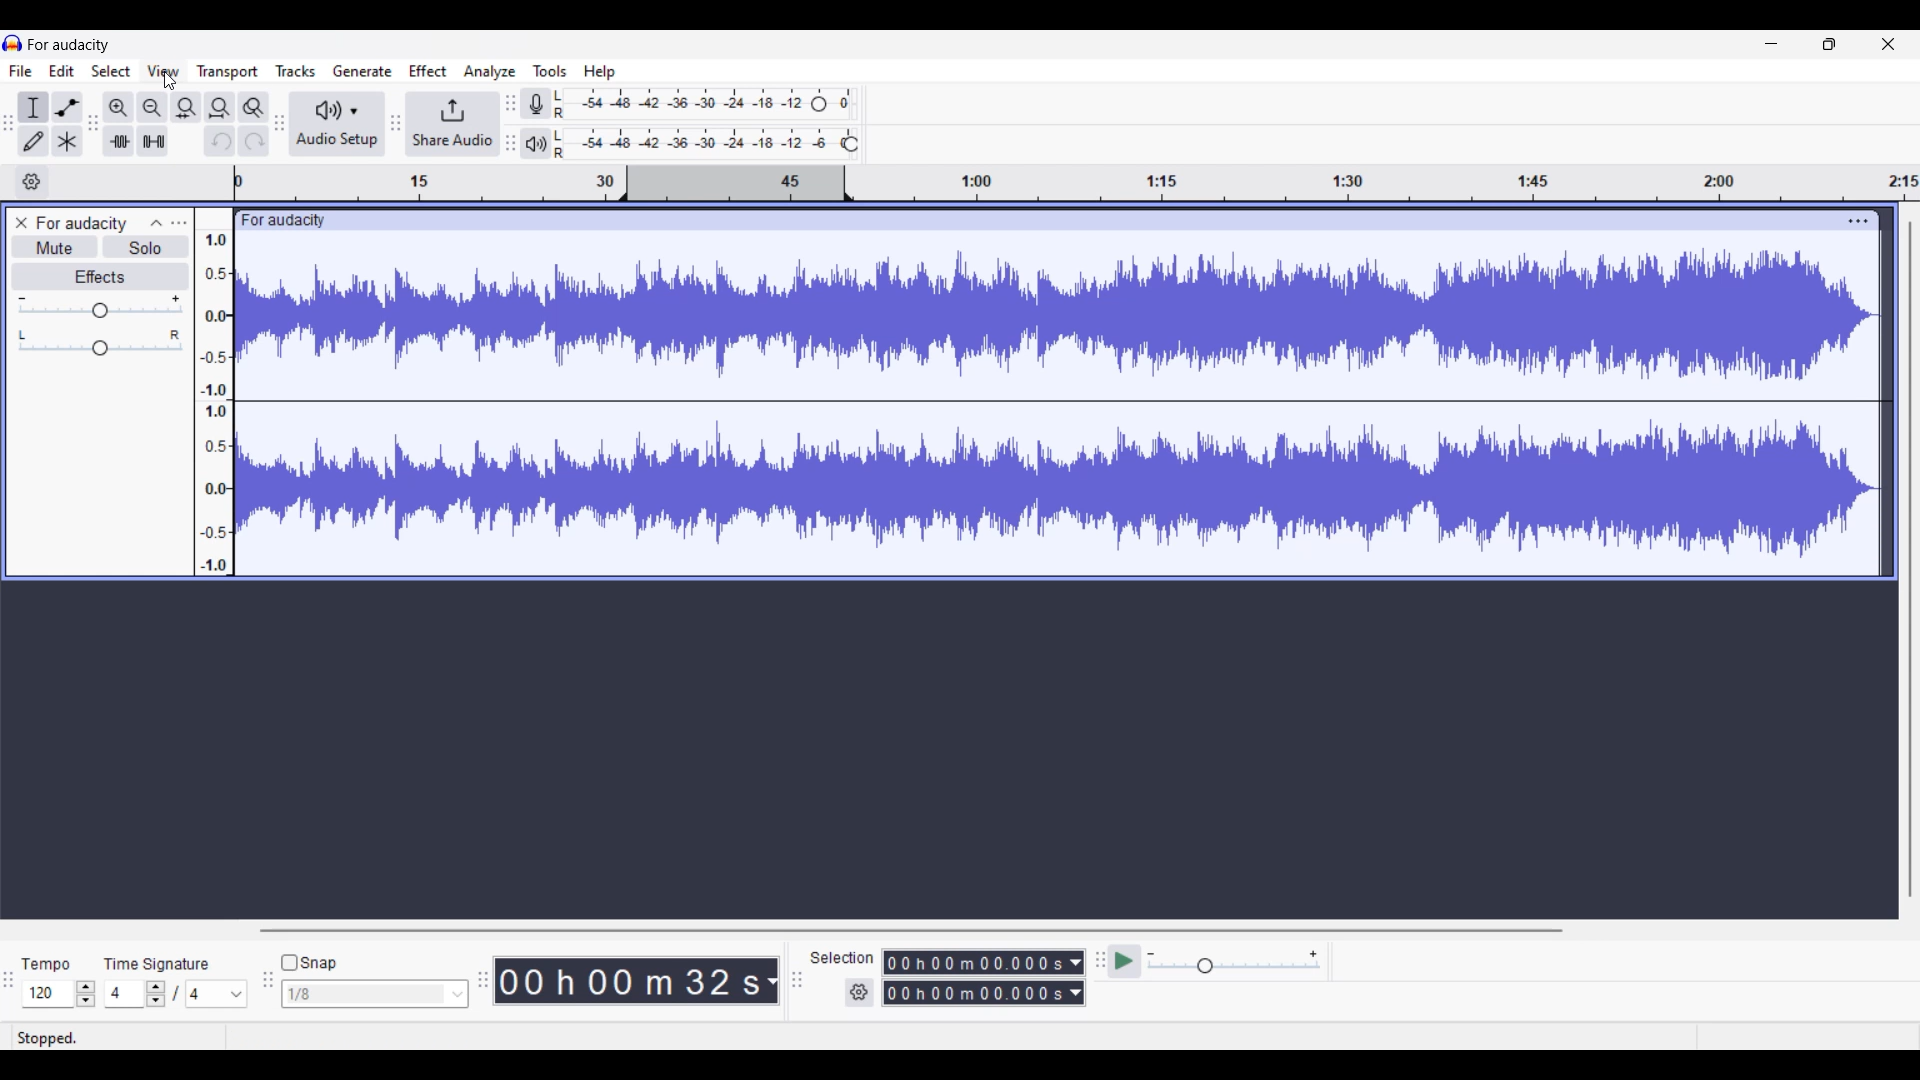 Image resolution: width=1920 pixels, height=1080 pixels. What do you see at coordinates (32, 182) in the screenshot?
I see `Timeline options` at bounding box center [32, 182].